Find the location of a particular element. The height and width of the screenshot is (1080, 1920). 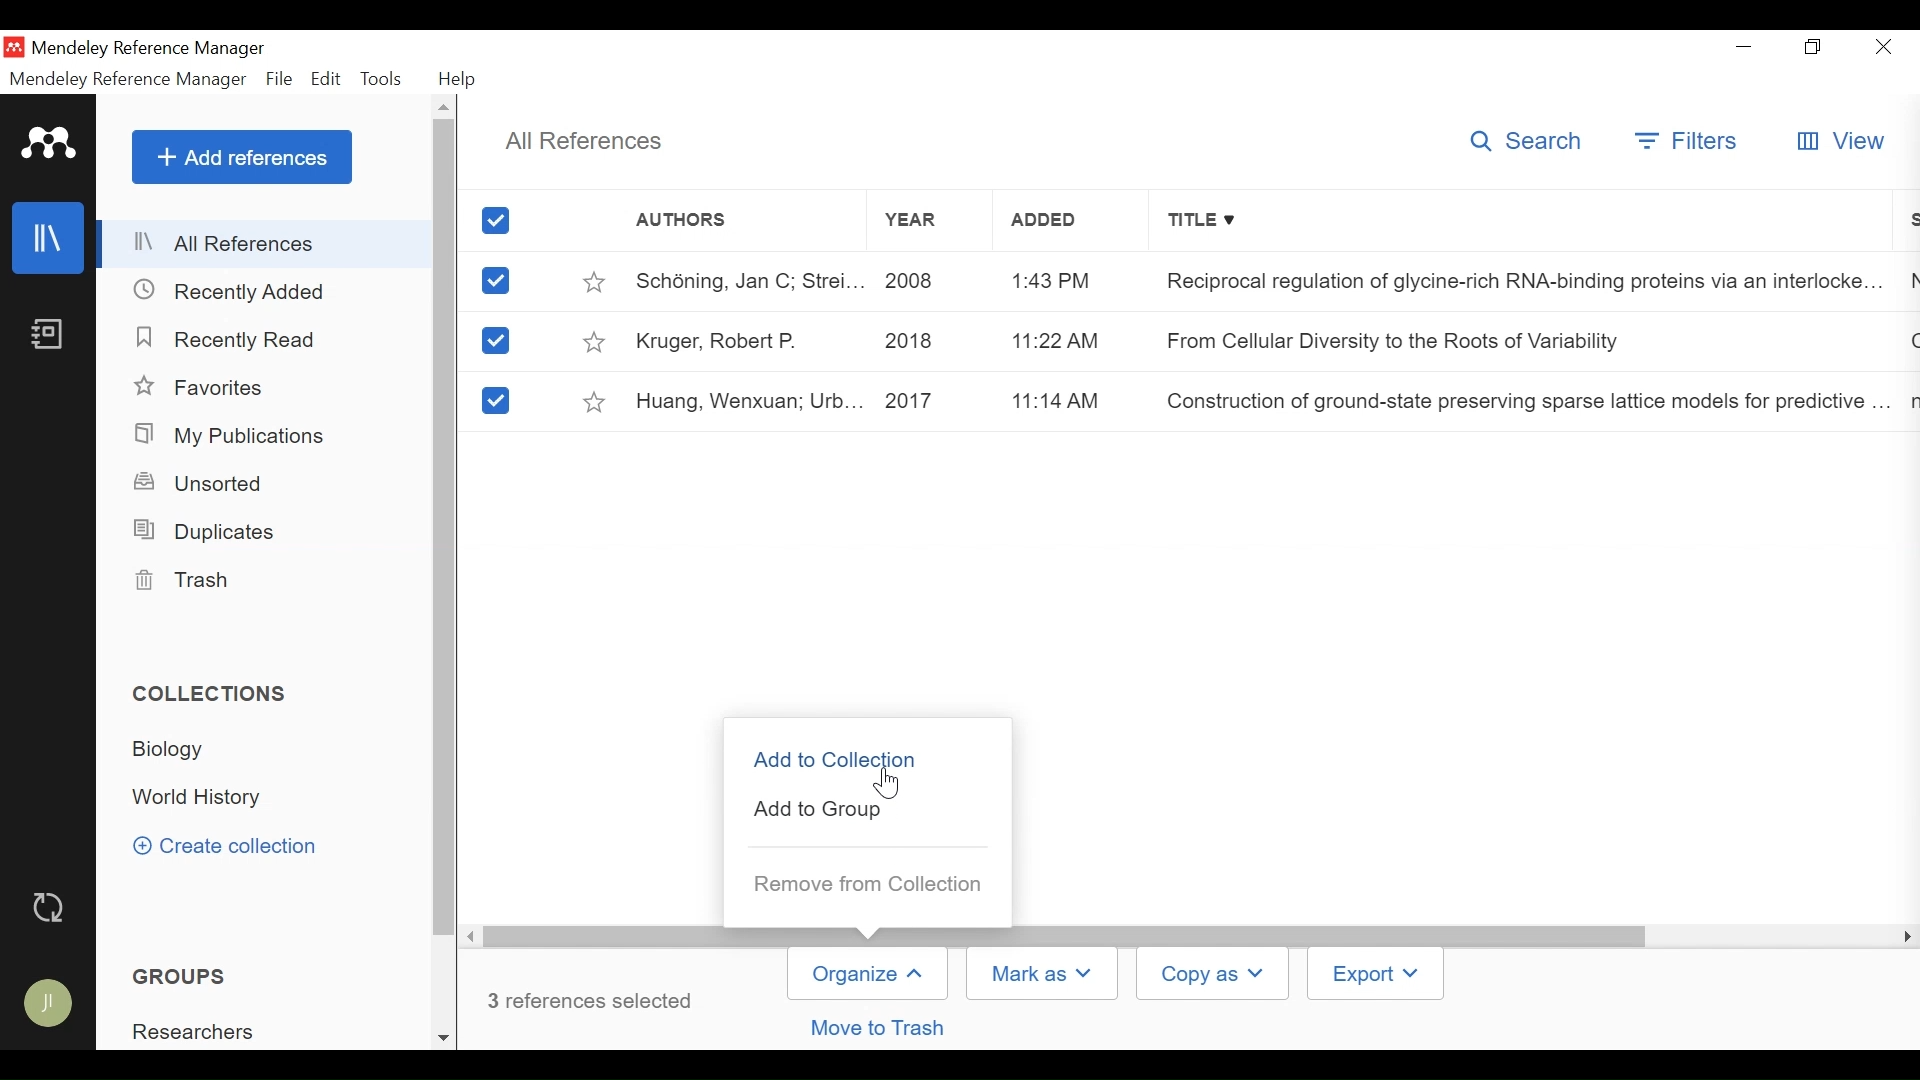

Year is located at coordinates (933, 224).